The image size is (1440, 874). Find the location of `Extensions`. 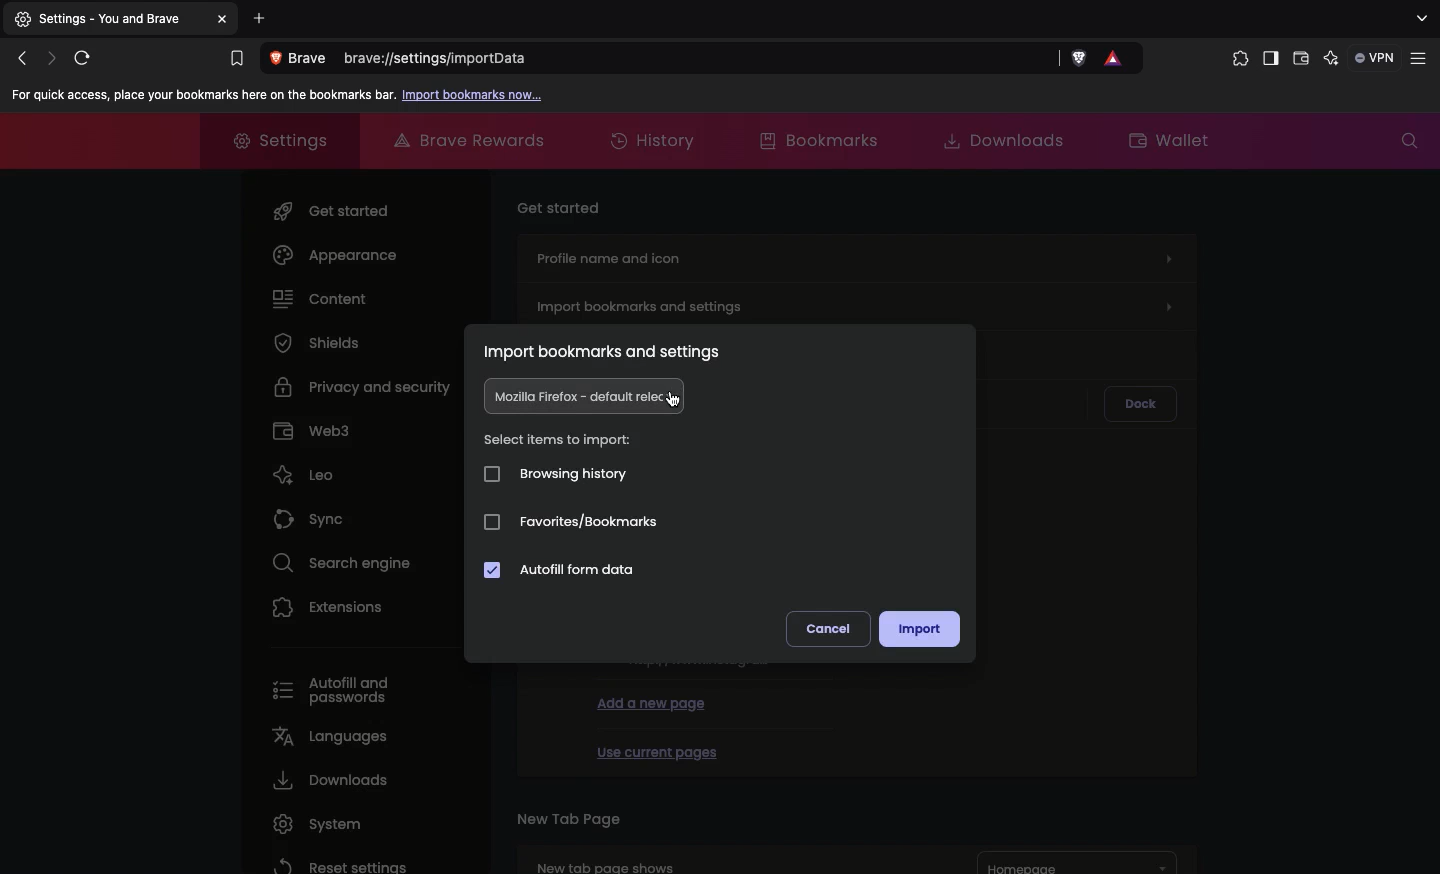

Extensions is located at coordinates (329, 606).